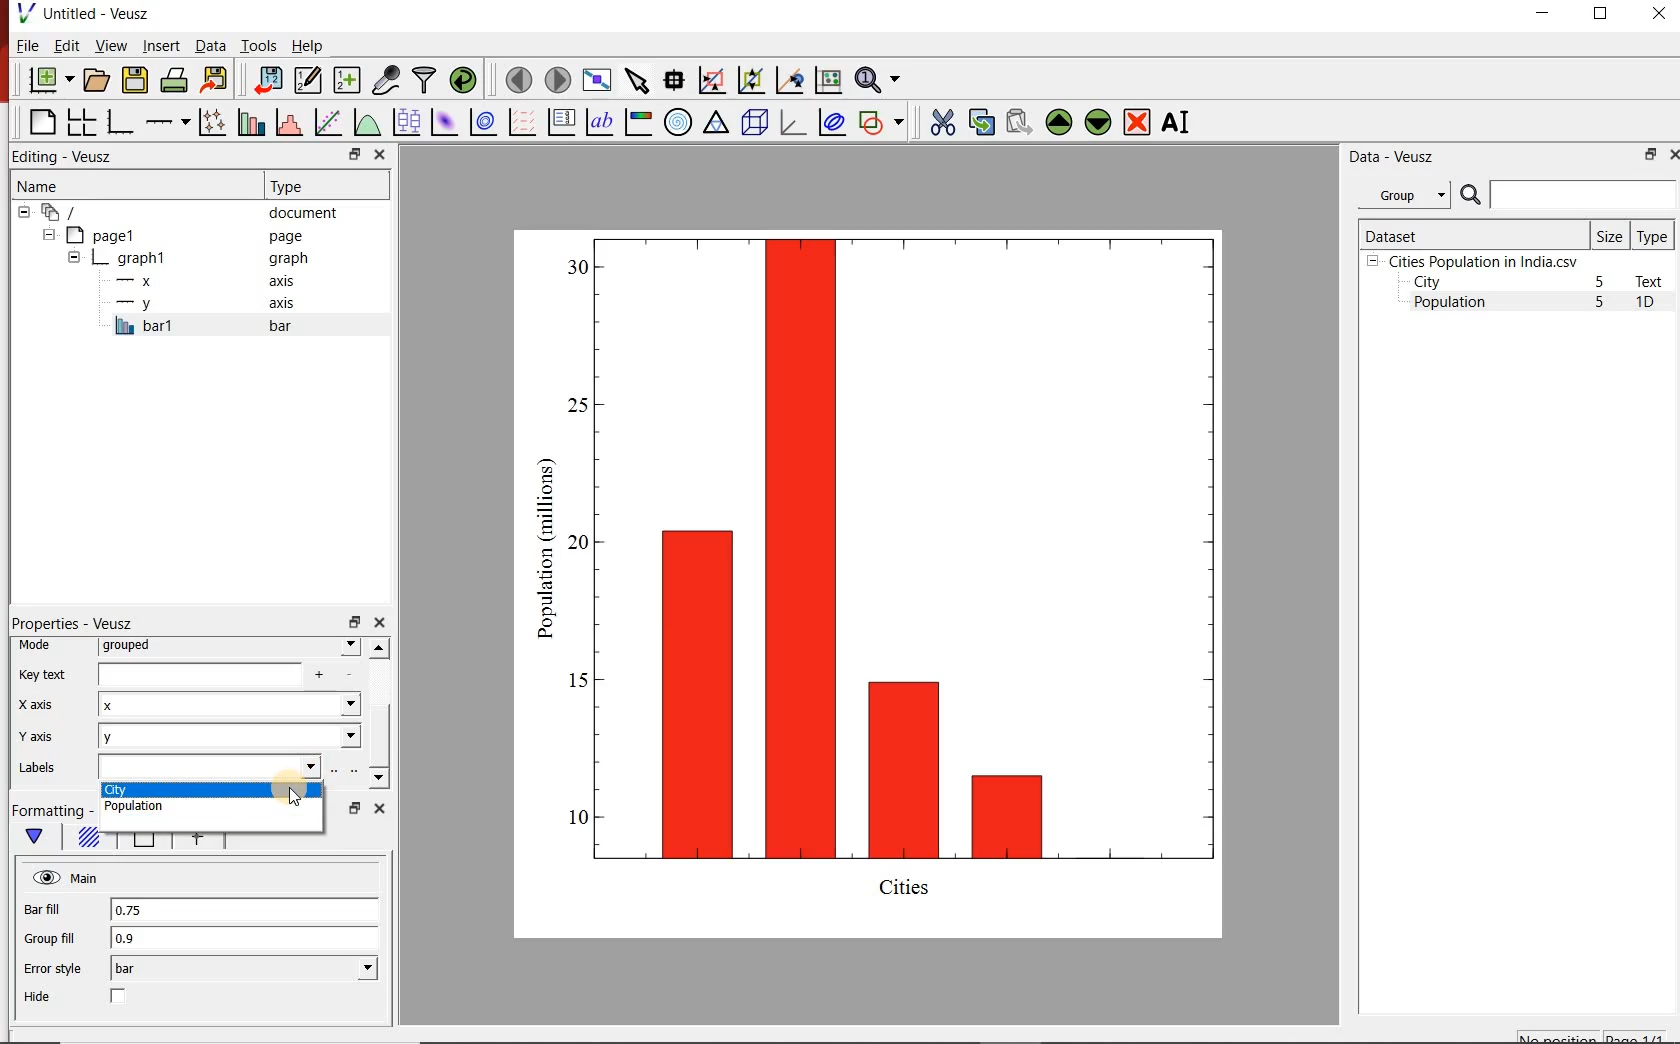 Image resolution: width=1680 pixels, height=1044 pixels. I want to click on close, so click(377, 808).